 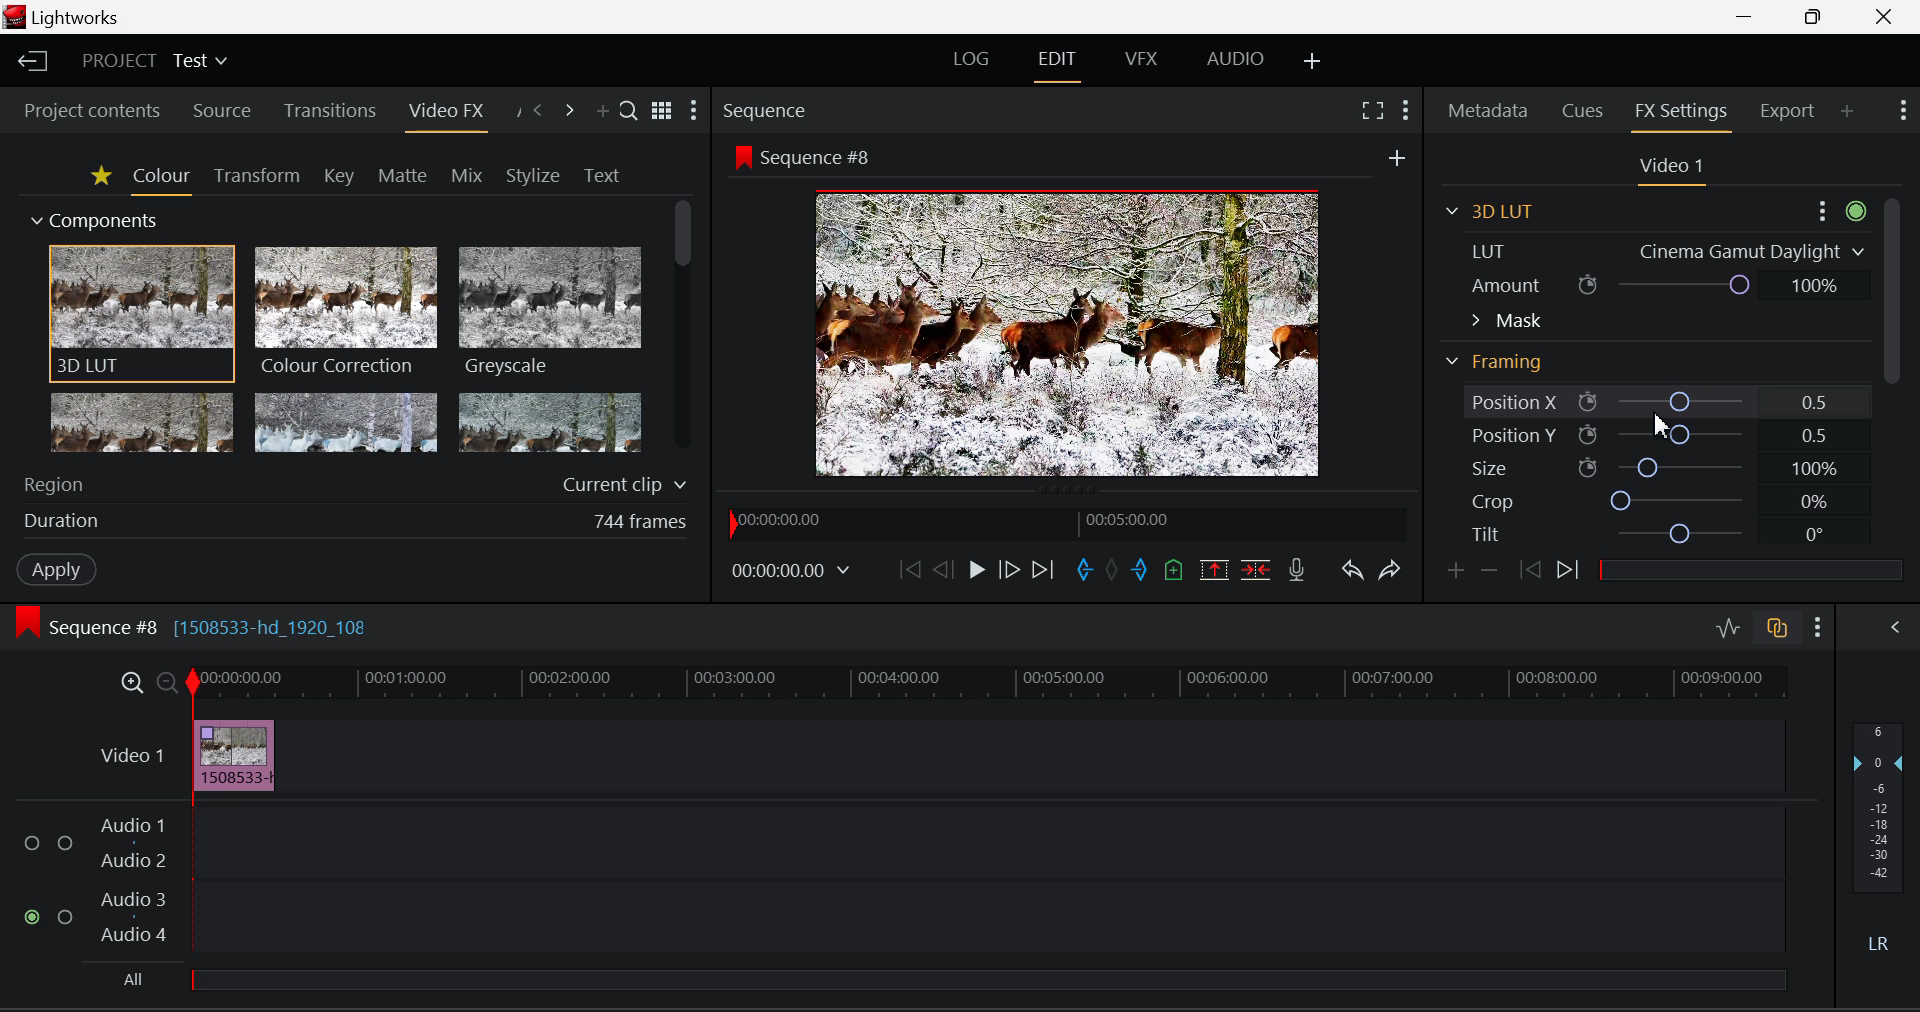 What do you see at coordinates (661, 108) in the screenshot?
I see `Toggle list and title view` at bounding box center [661, 108].